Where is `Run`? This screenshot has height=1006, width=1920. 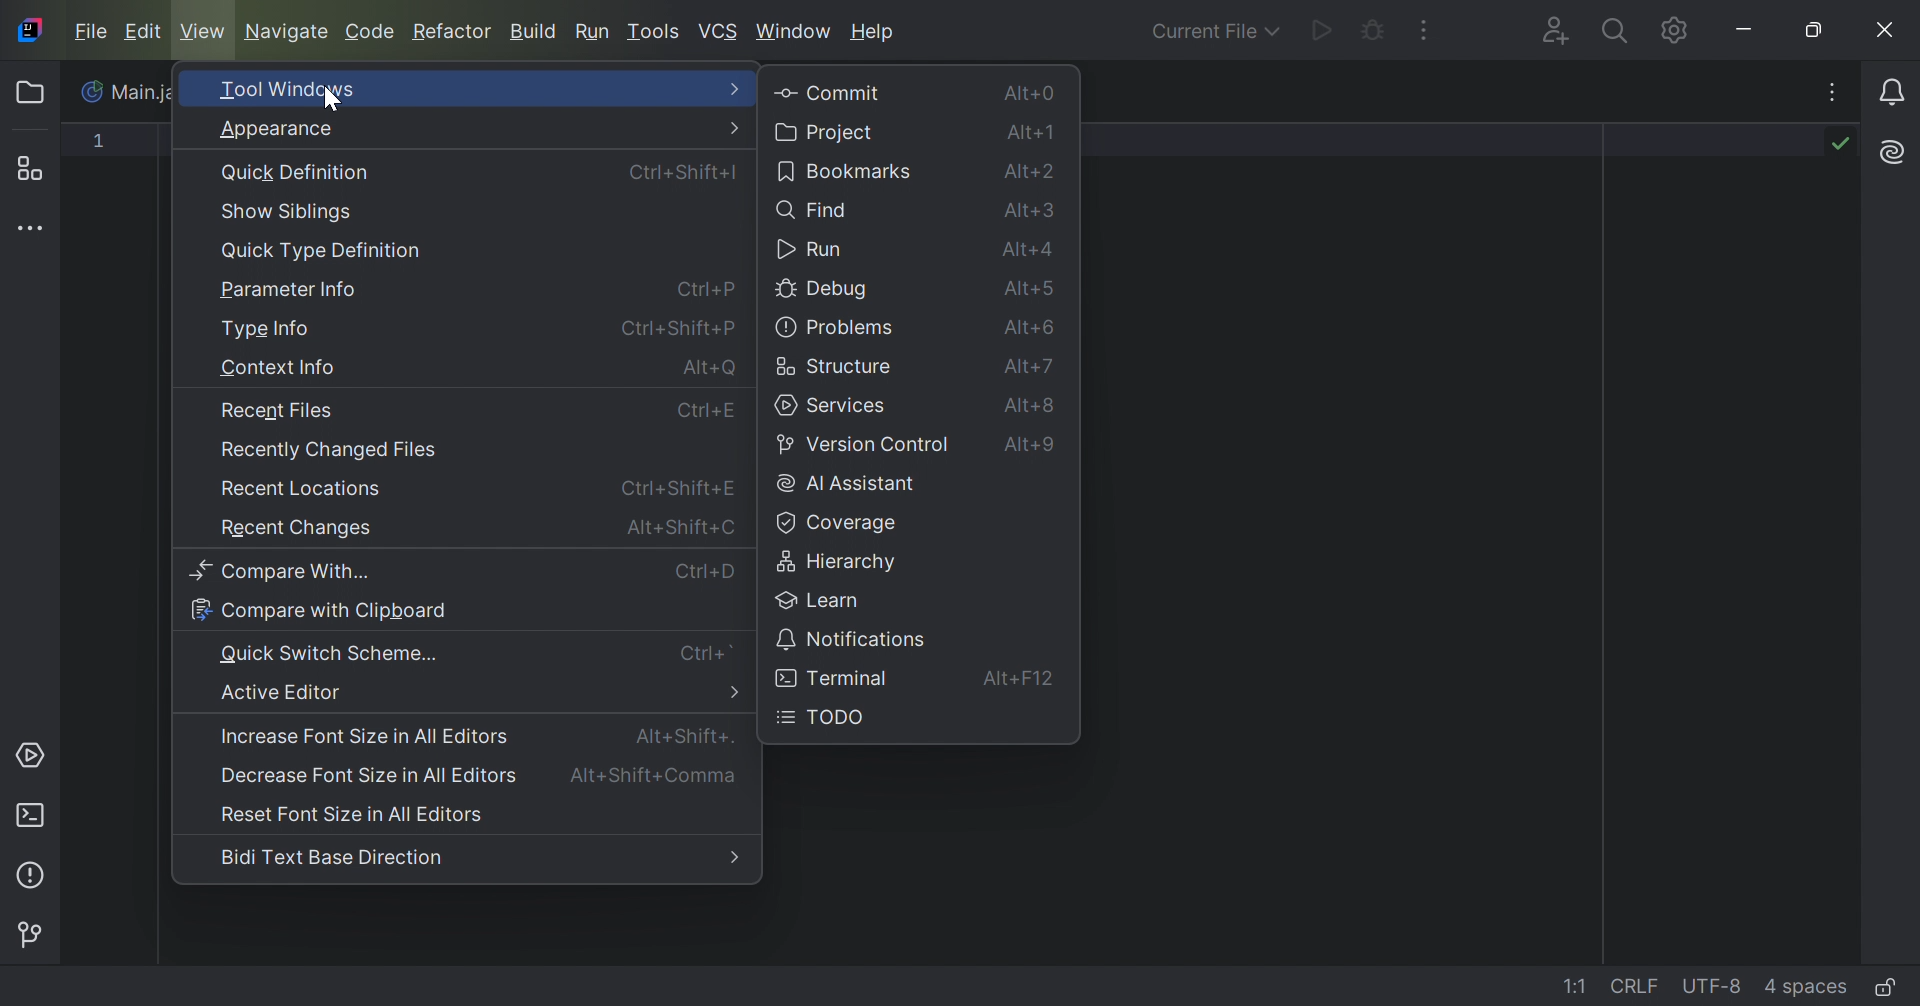
Run is located at coordinates (1319, 33).